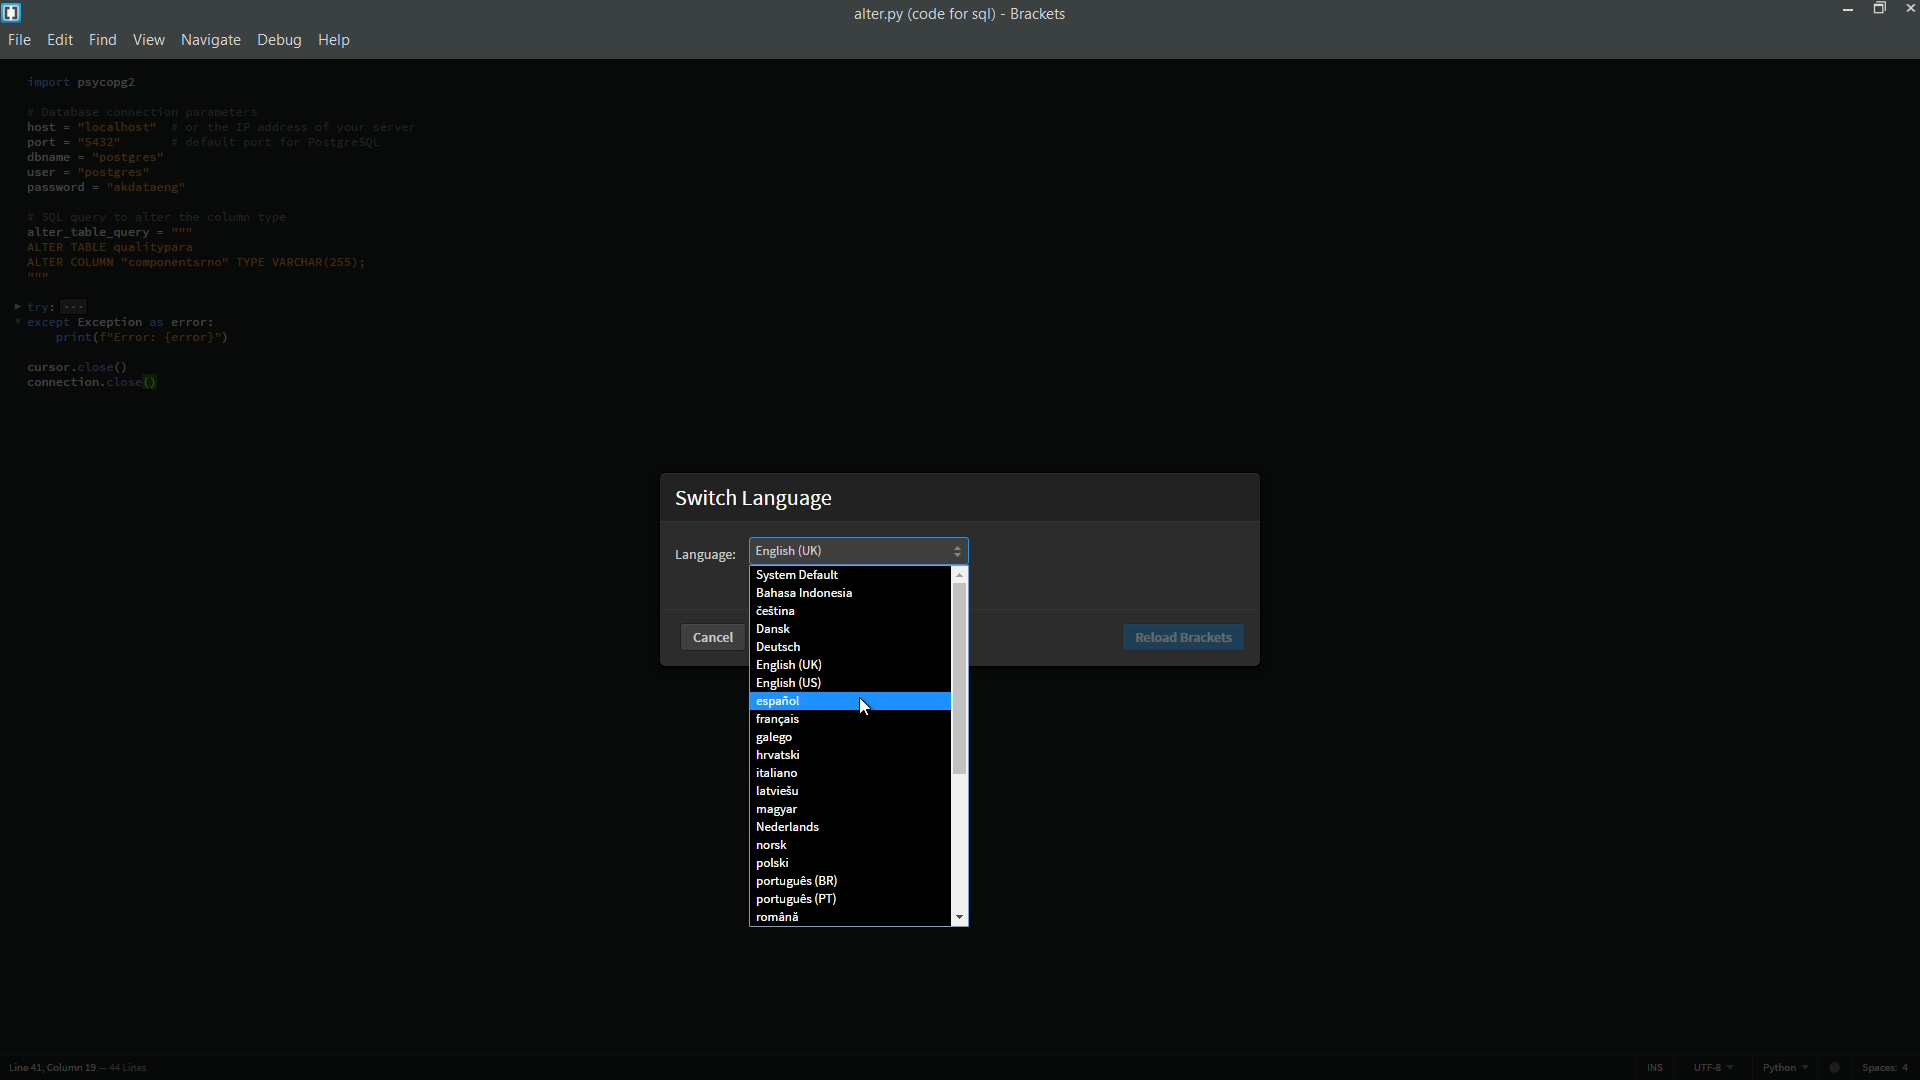 Image resolution: width=1920 pixels, height=1080 pixels. I want to click on help menu, so click(334, 39).